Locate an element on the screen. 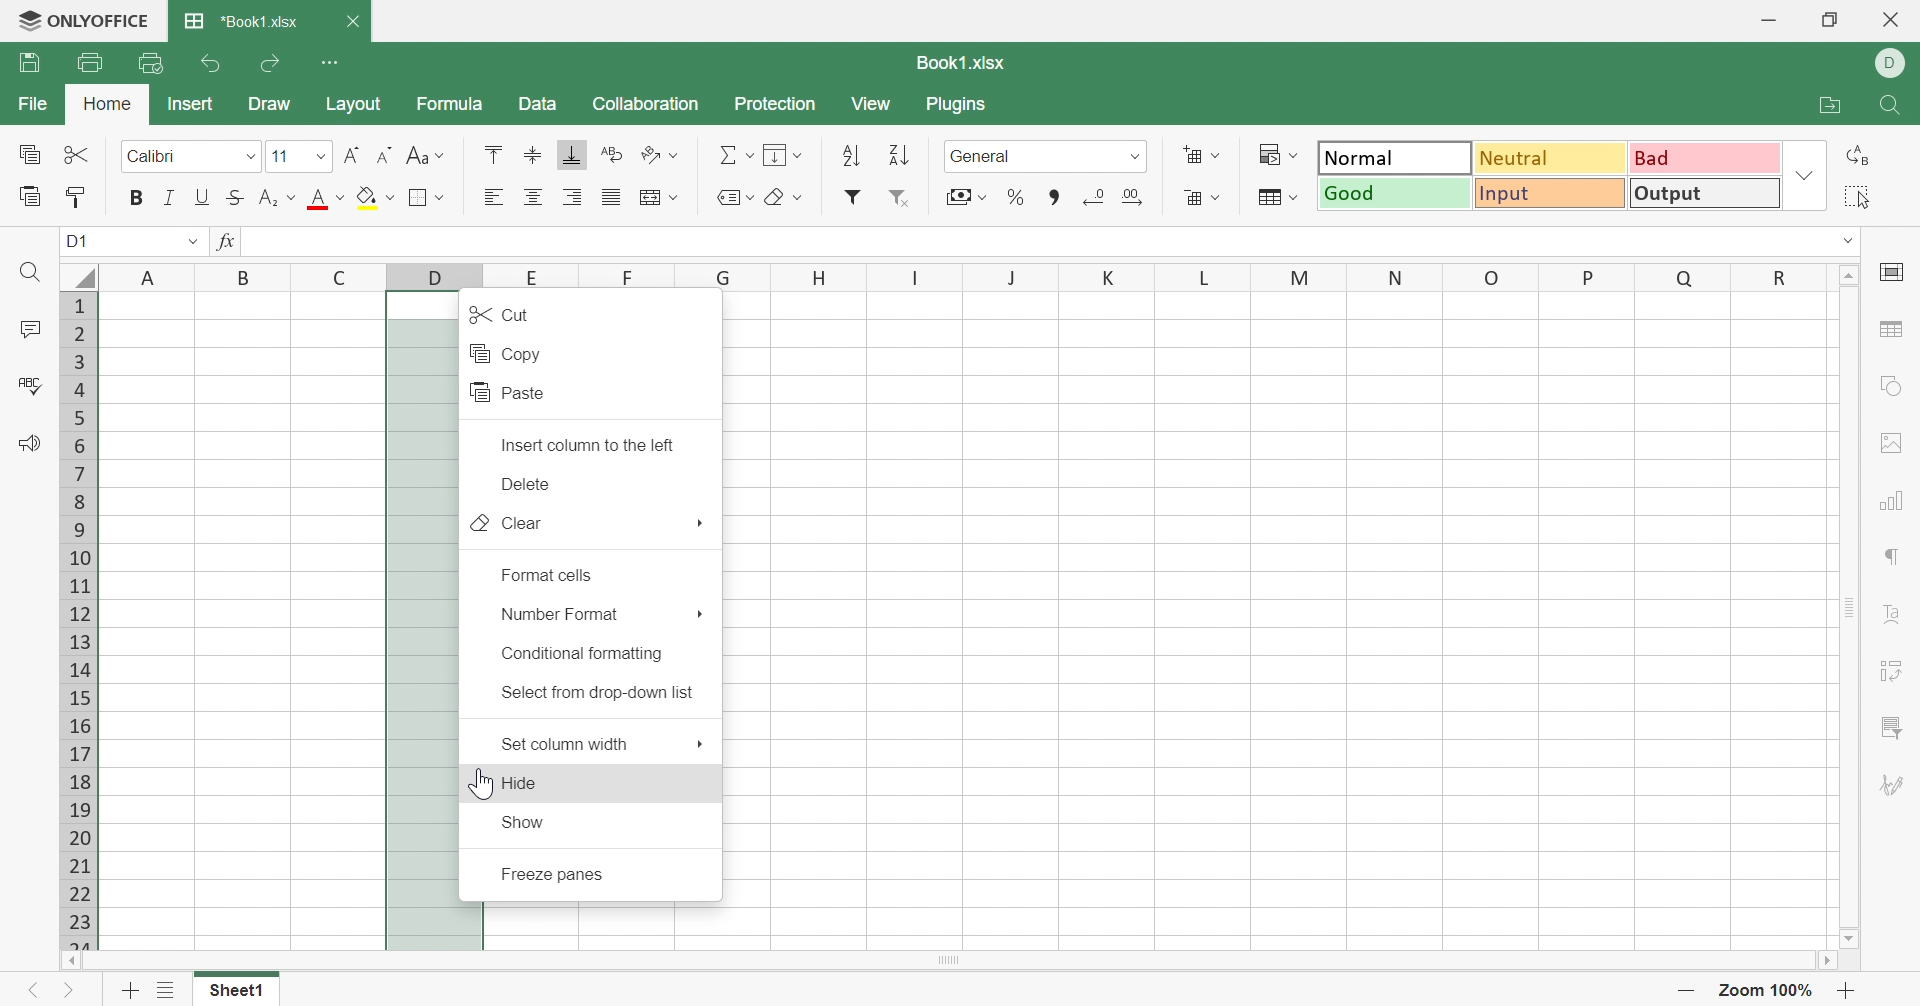 The image size is (1920, 1006). Cursor is located at coordinates (478, 785).